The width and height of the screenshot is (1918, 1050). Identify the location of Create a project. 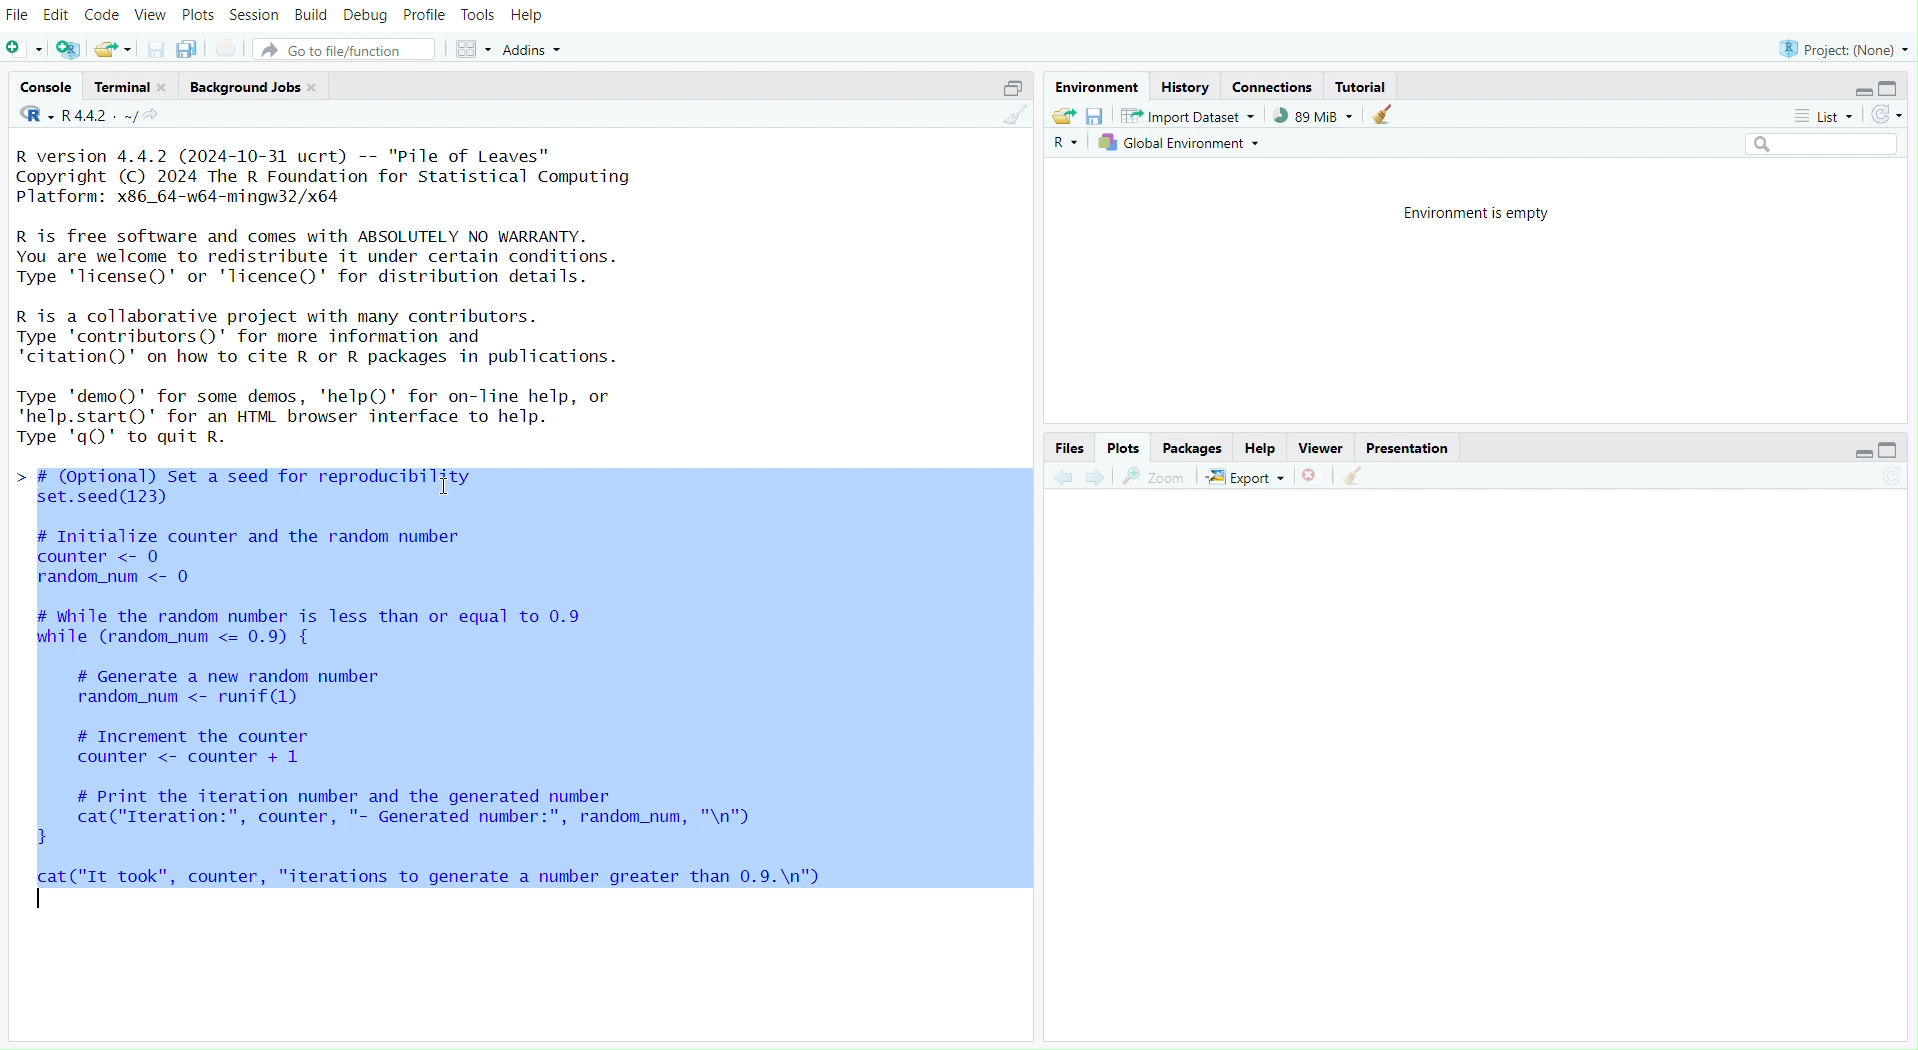
(67, 46).